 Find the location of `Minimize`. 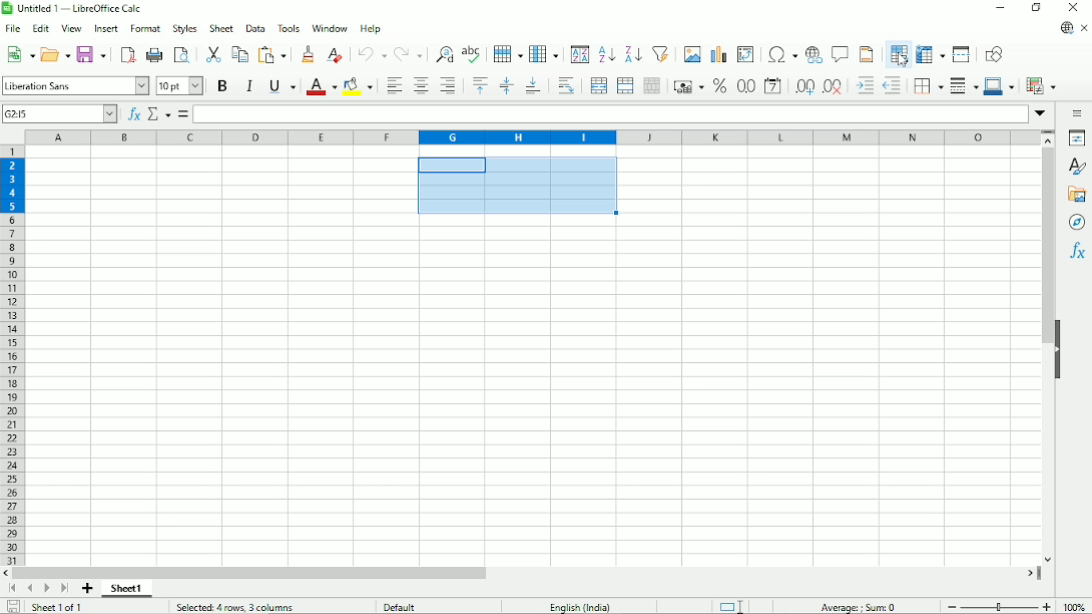

Minimize is located at coordinates (1001, 9).